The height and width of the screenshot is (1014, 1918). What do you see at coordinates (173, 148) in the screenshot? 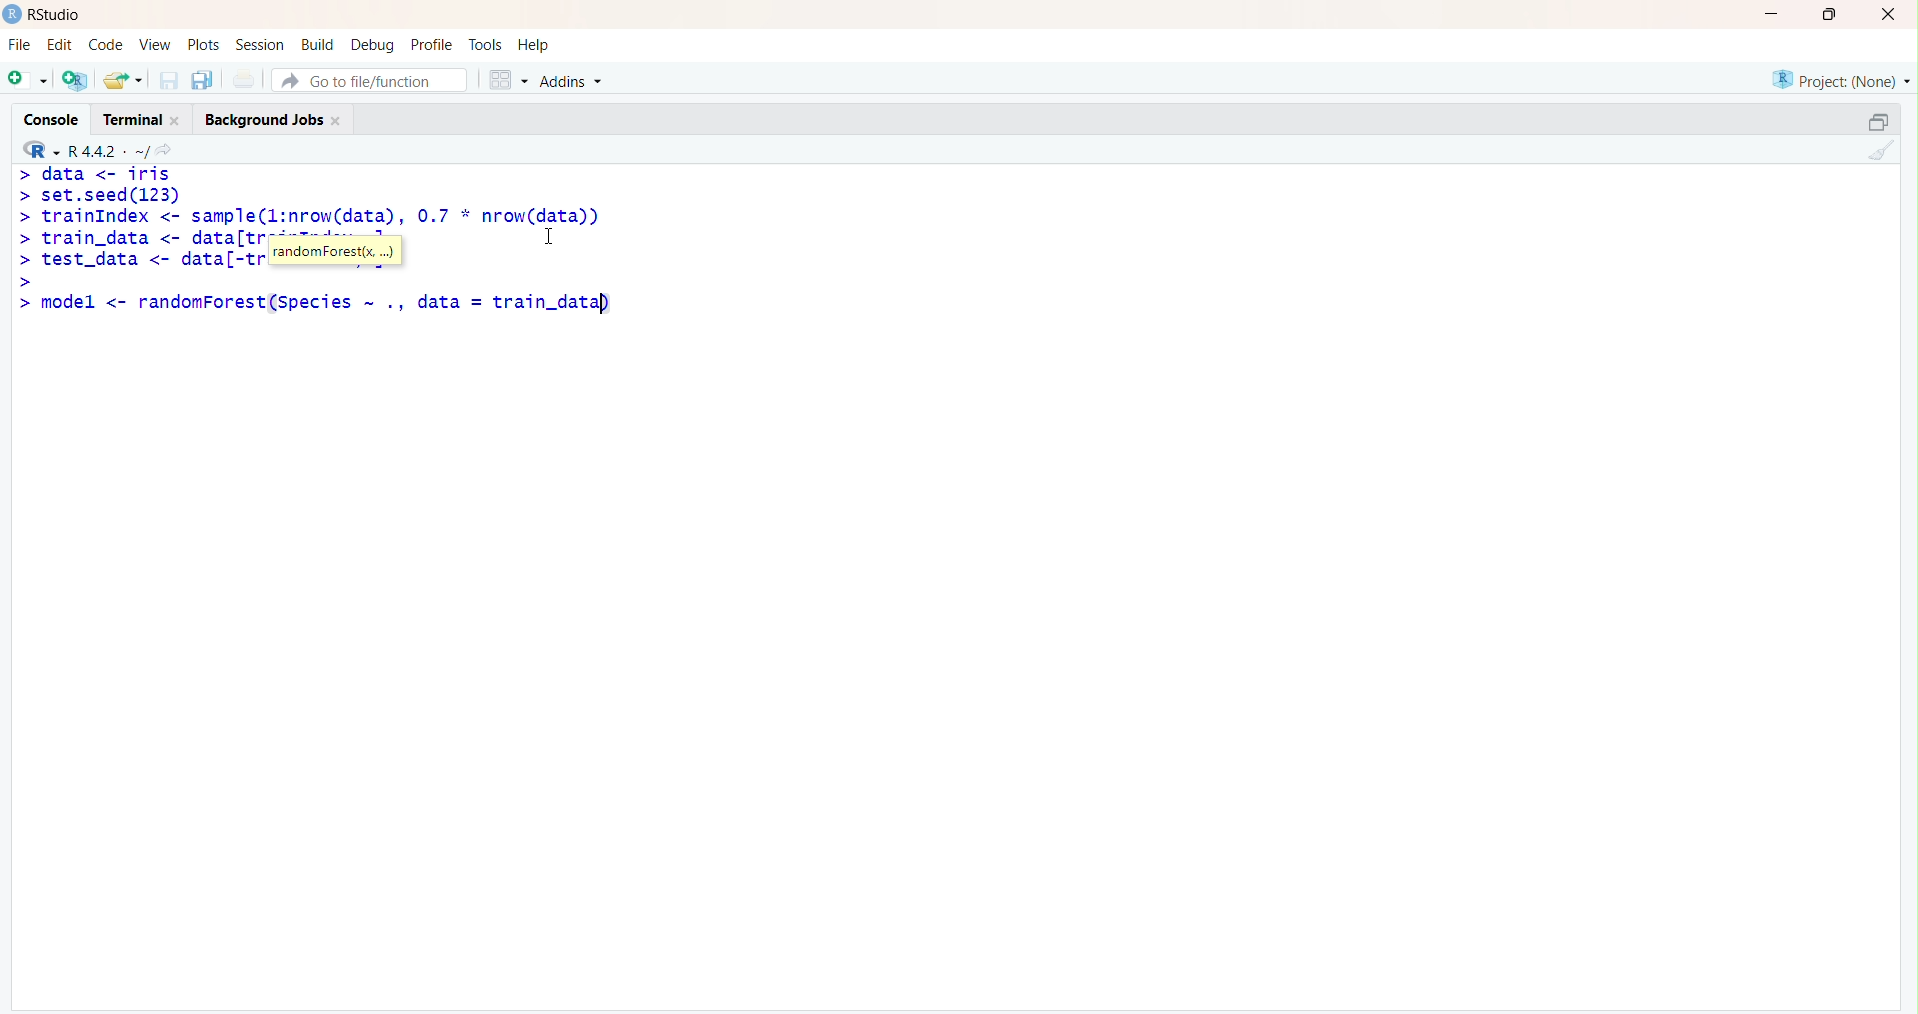
I see `View the current working directory` at bounding box center [173, 148].